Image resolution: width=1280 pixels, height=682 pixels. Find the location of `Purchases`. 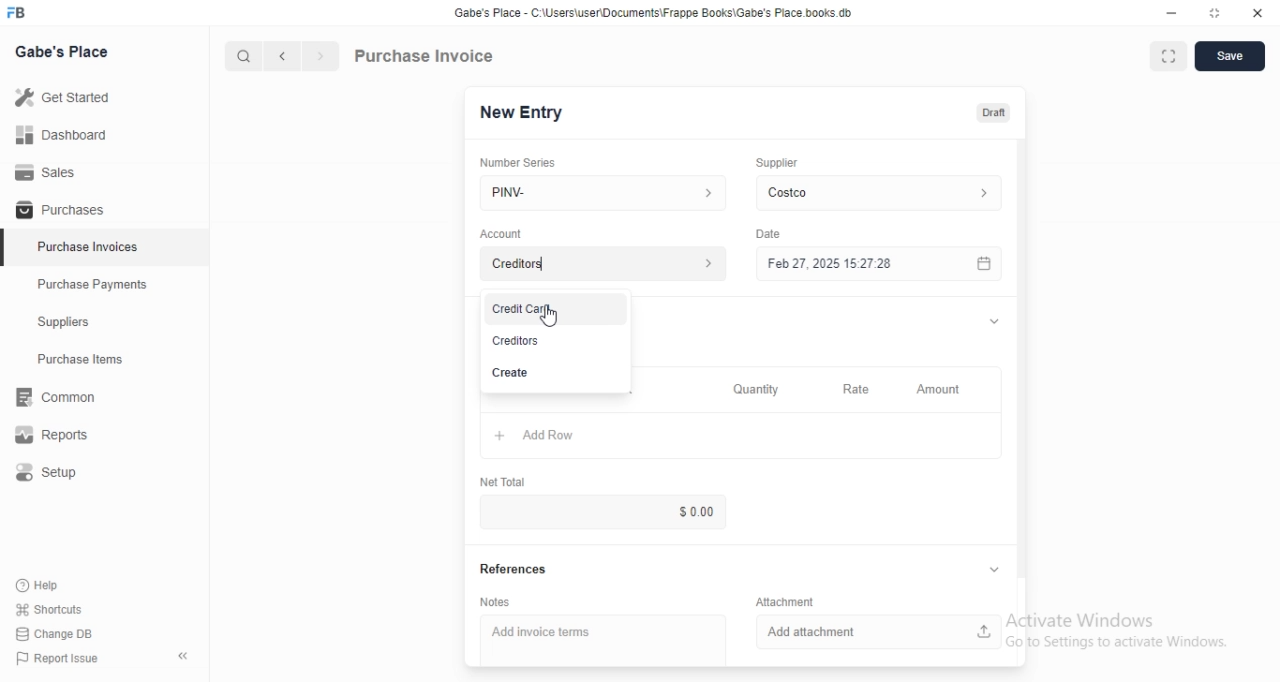

Purchases is located at coordinates (104, 208).